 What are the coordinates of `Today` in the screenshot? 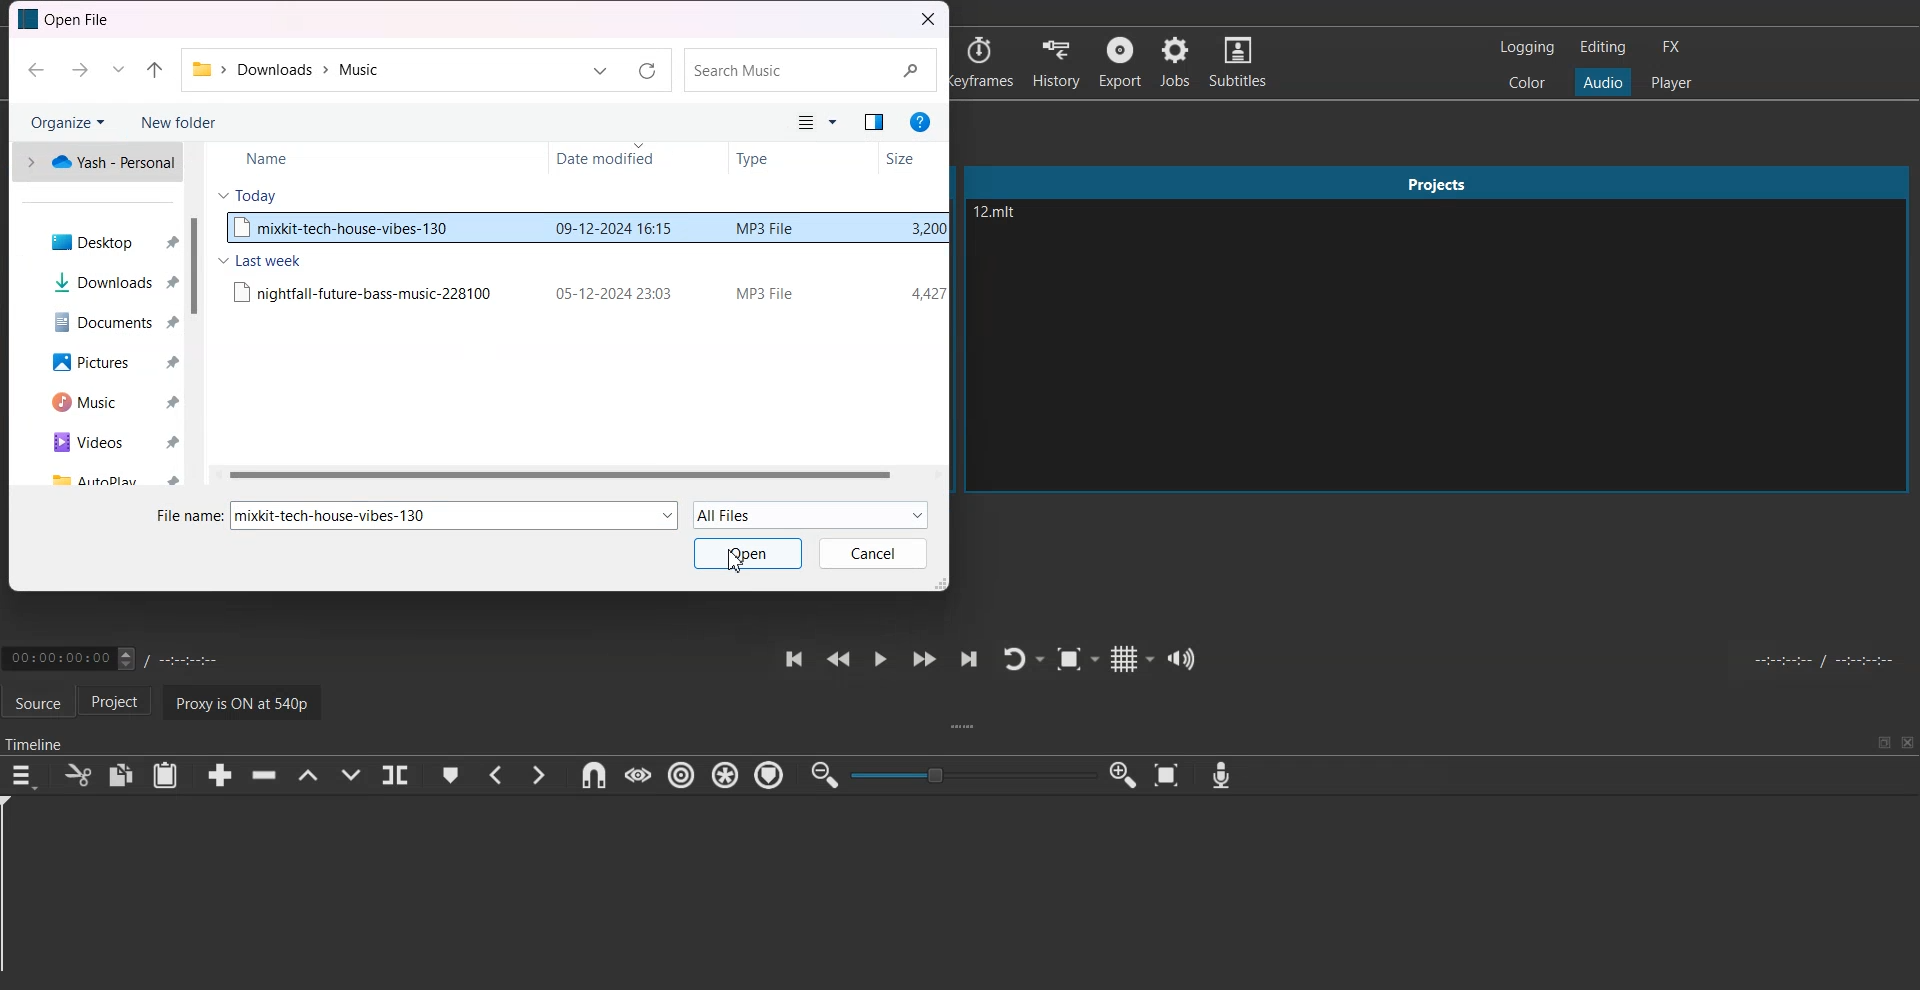 It's located at (248, 194).